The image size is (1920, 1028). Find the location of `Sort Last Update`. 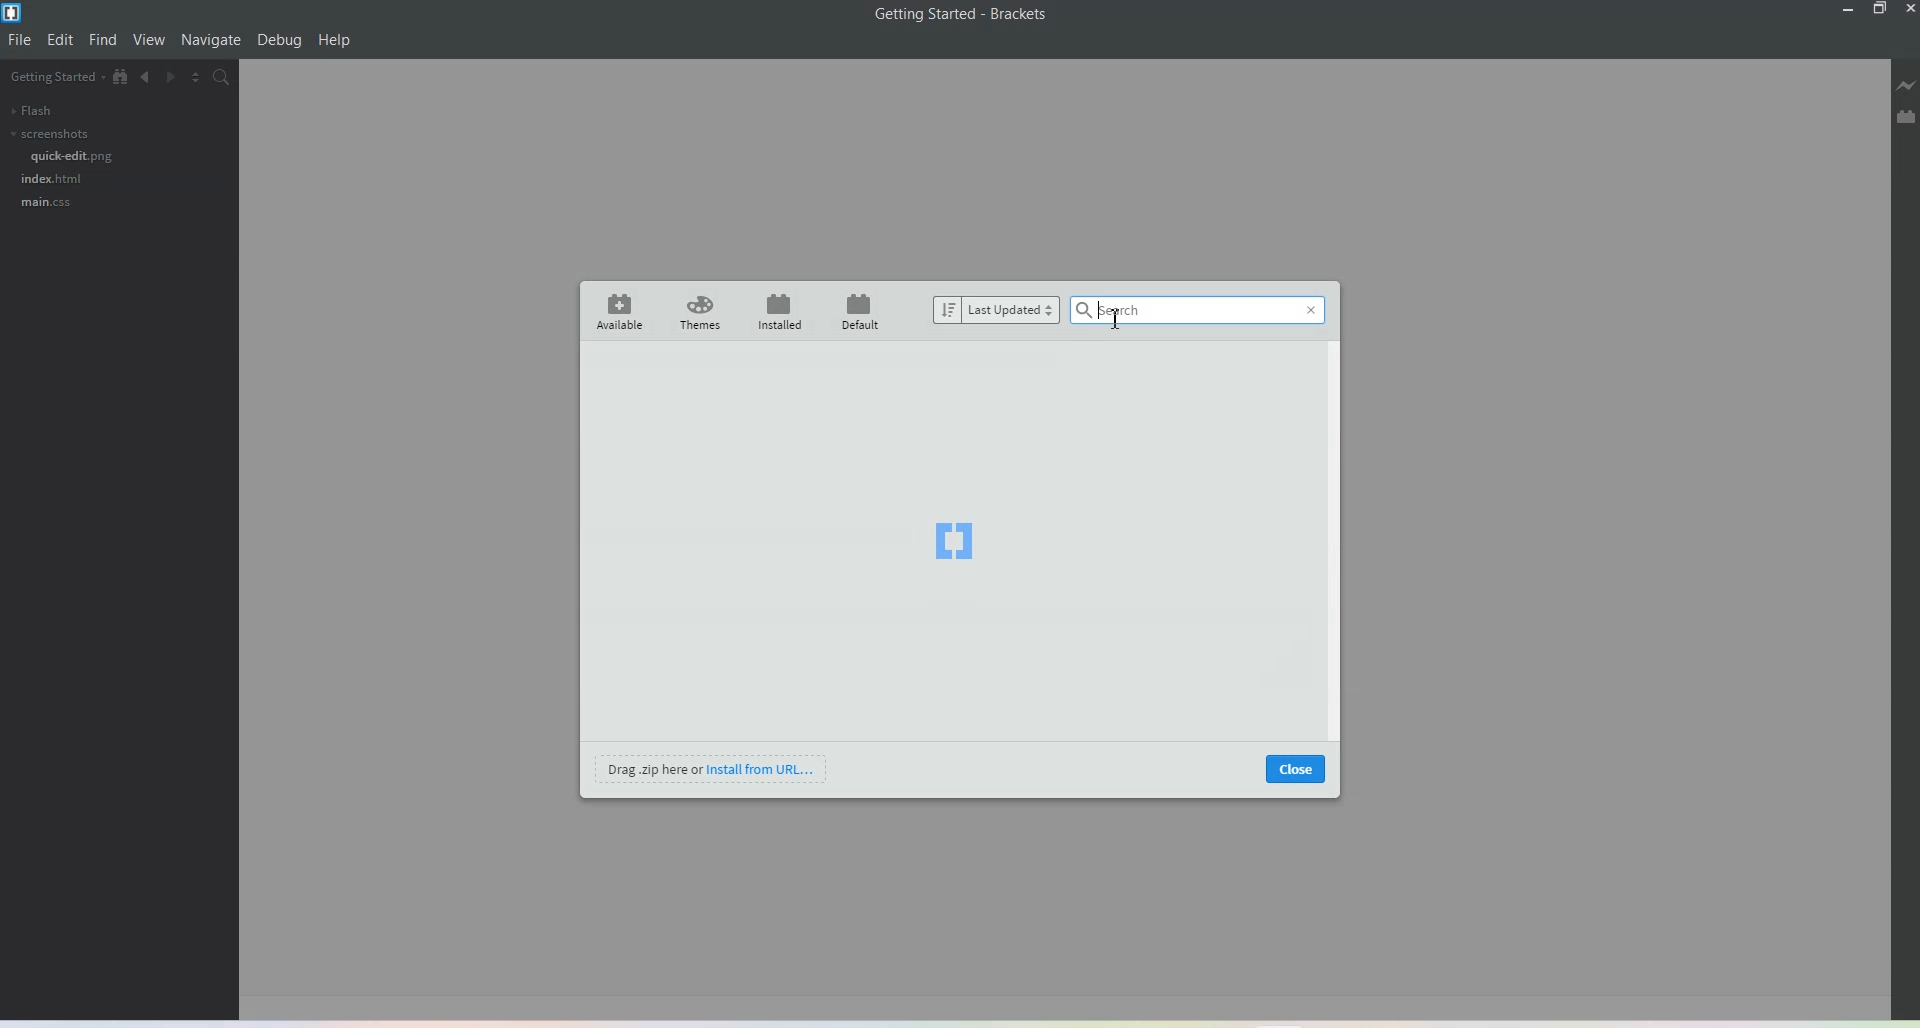

Sort Last Update is located at coordinates (993, 310).